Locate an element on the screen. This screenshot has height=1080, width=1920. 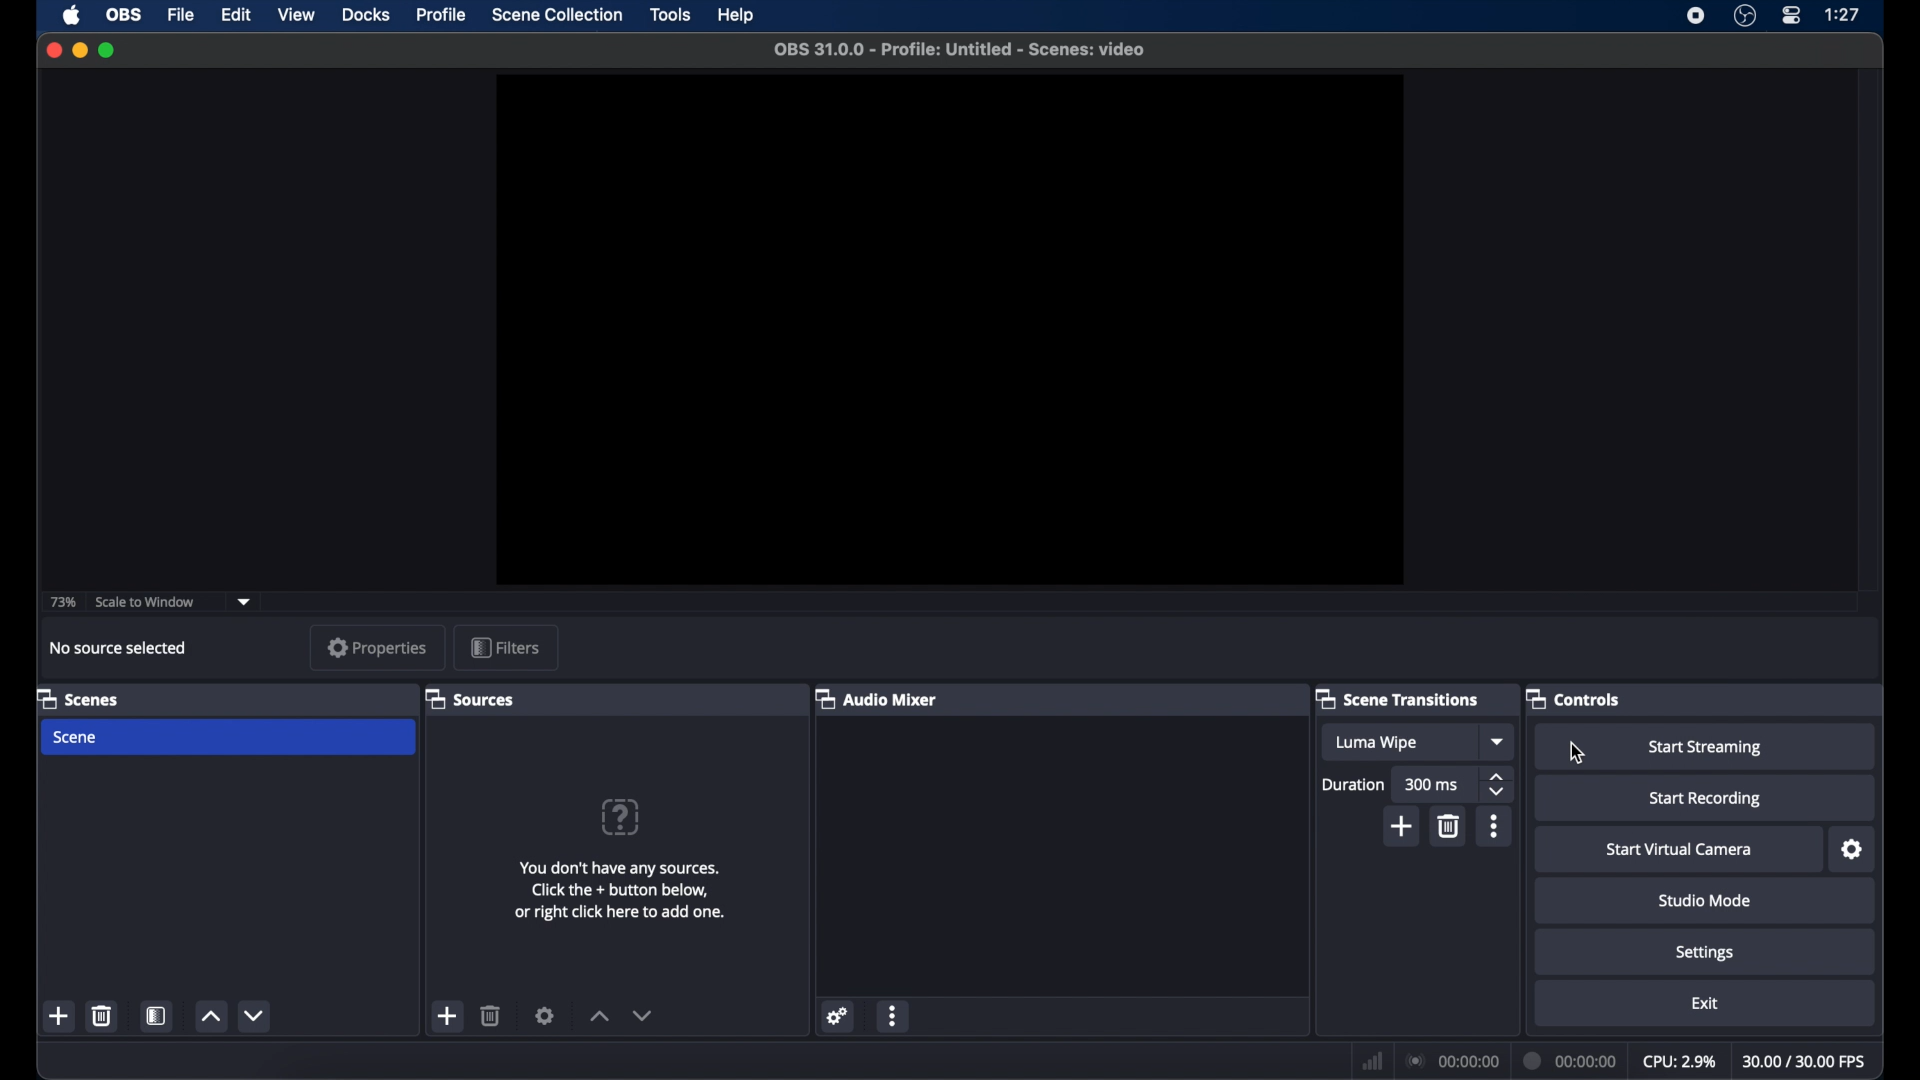
studio mode is located at coordinates (1704, 901).